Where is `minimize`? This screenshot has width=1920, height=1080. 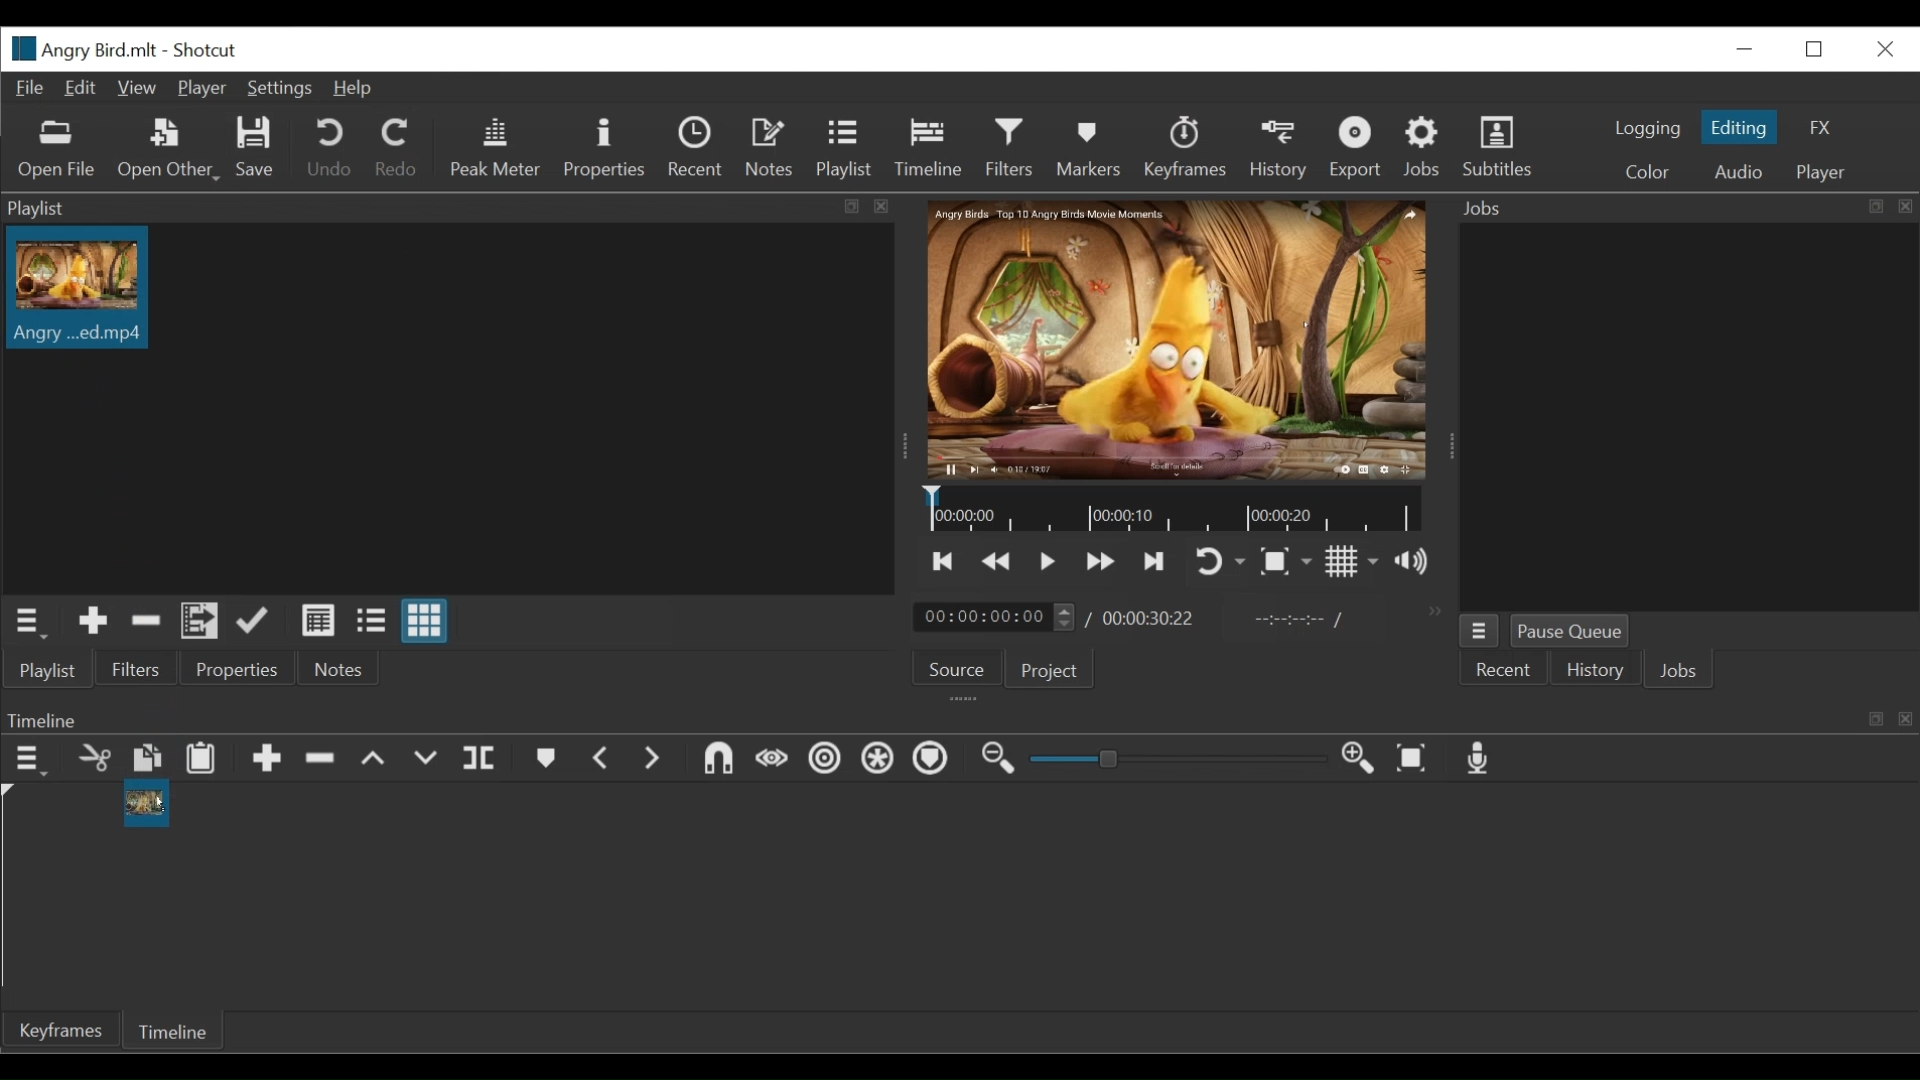 minimize is located at coordinates (1743, 49).